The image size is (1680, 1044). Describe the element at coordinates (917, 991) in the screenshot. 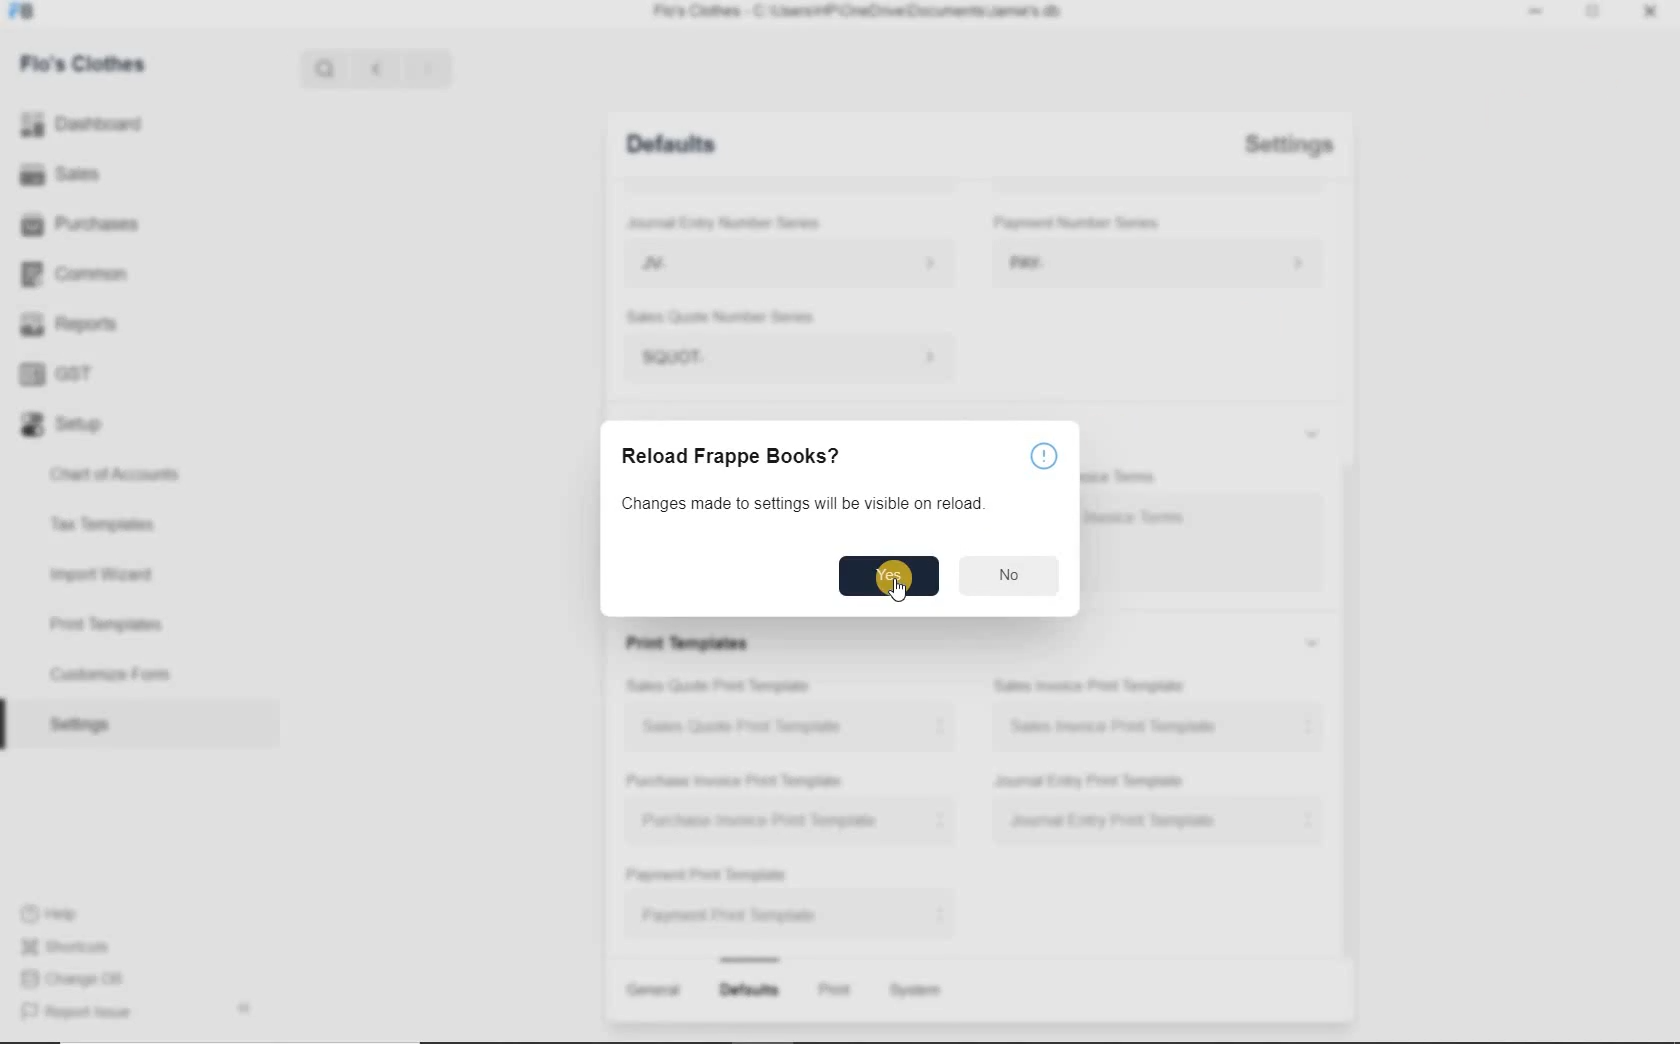

I see `System` at that location.